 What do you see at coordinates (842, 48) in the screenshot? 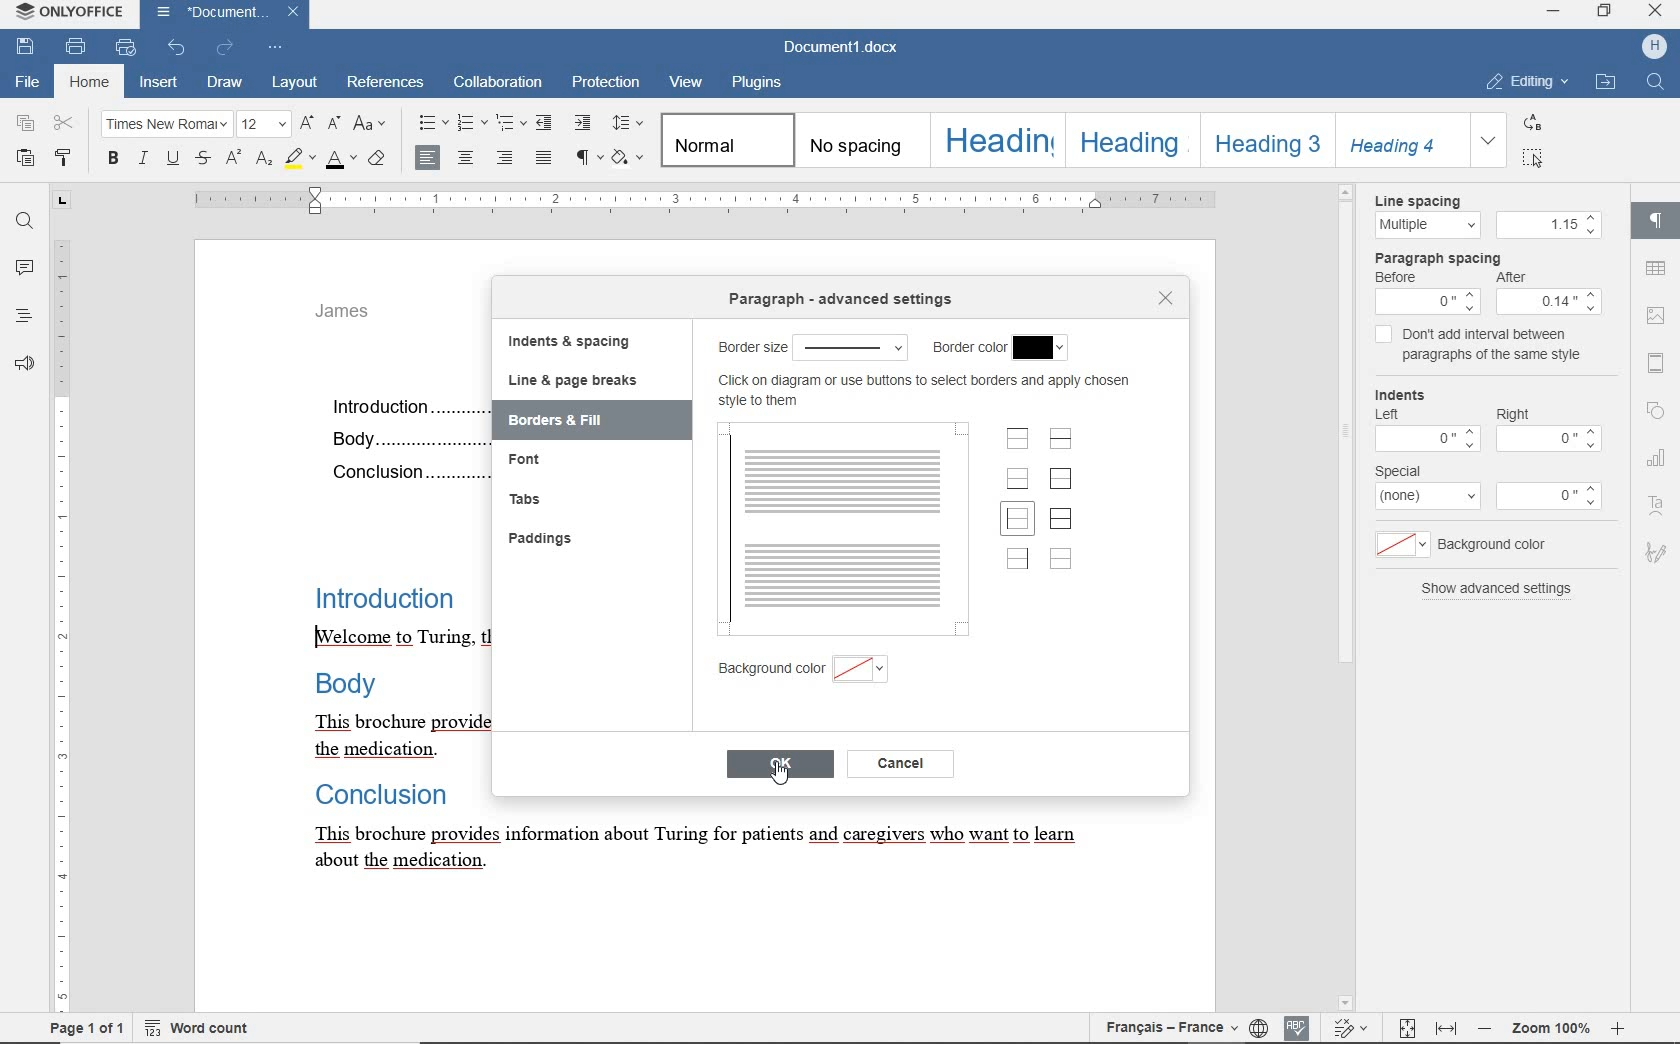
I see `document name` at bounding box center [842, 48].